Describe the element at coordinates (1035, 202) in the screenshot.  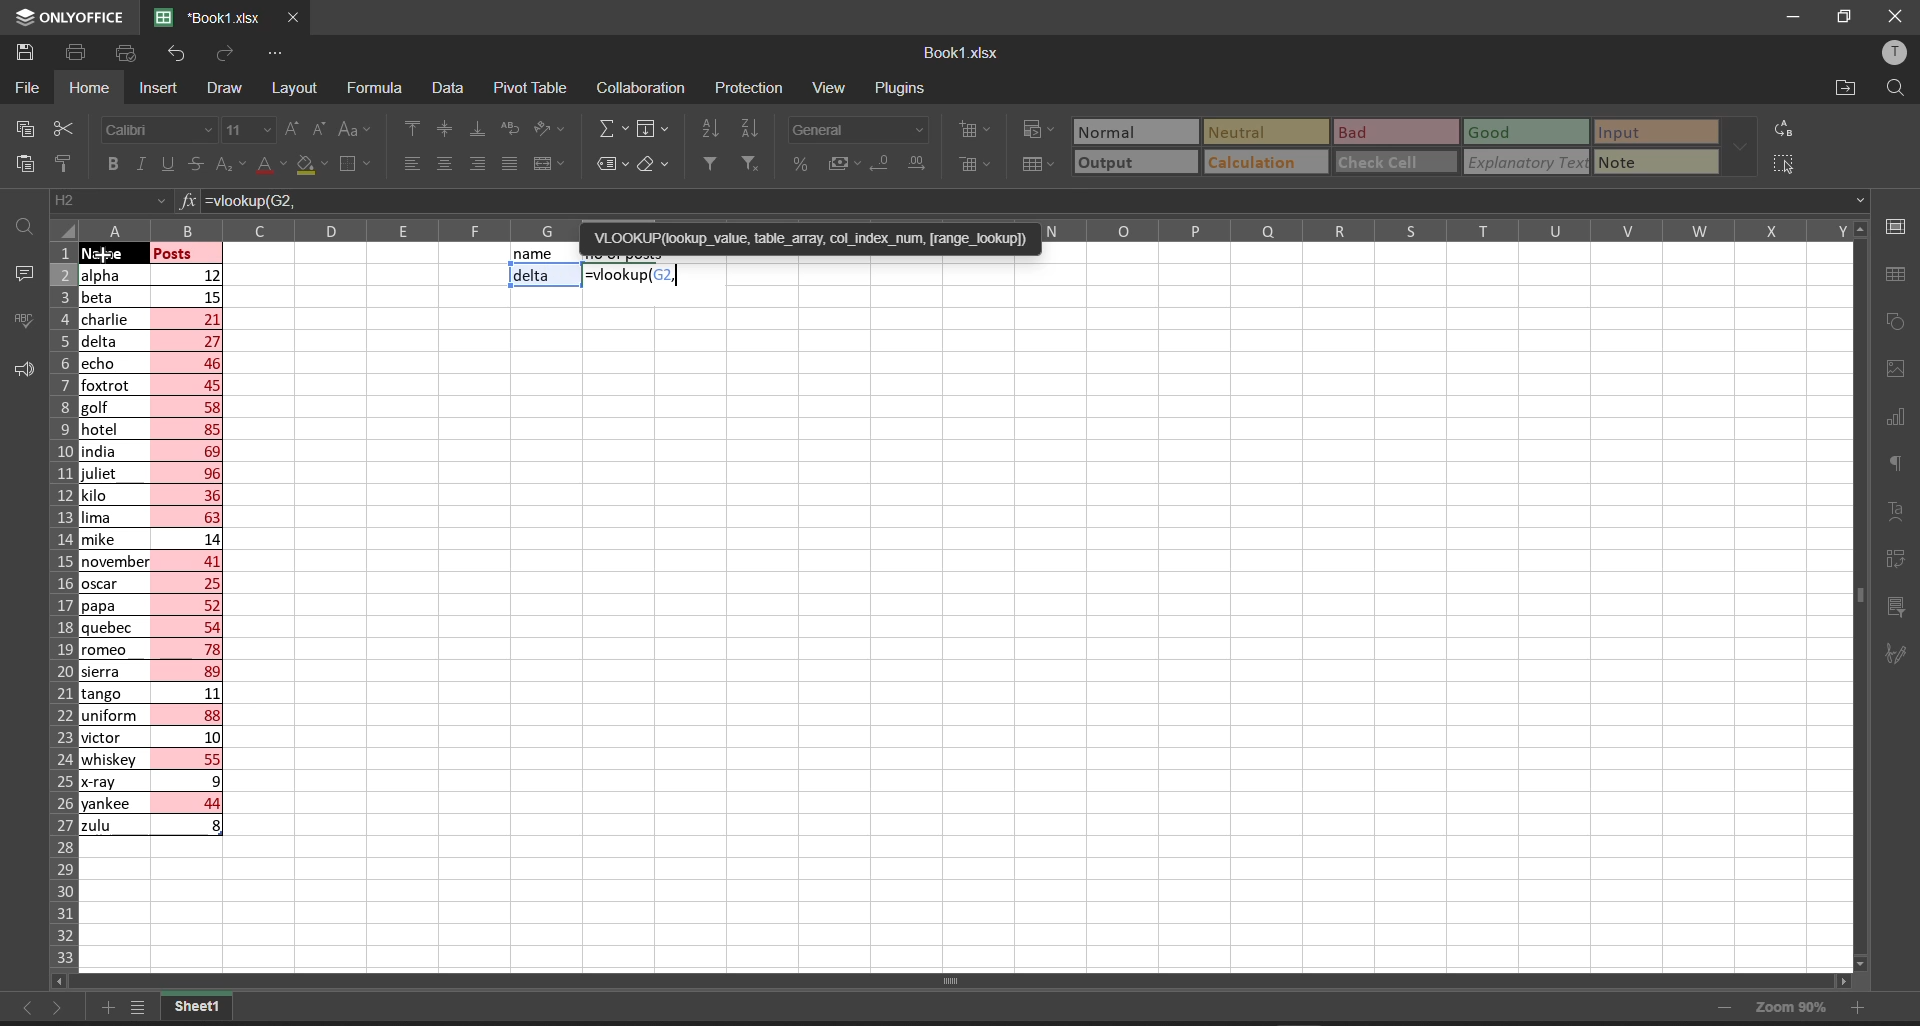
I see `=vlookup(G2,` at that location.